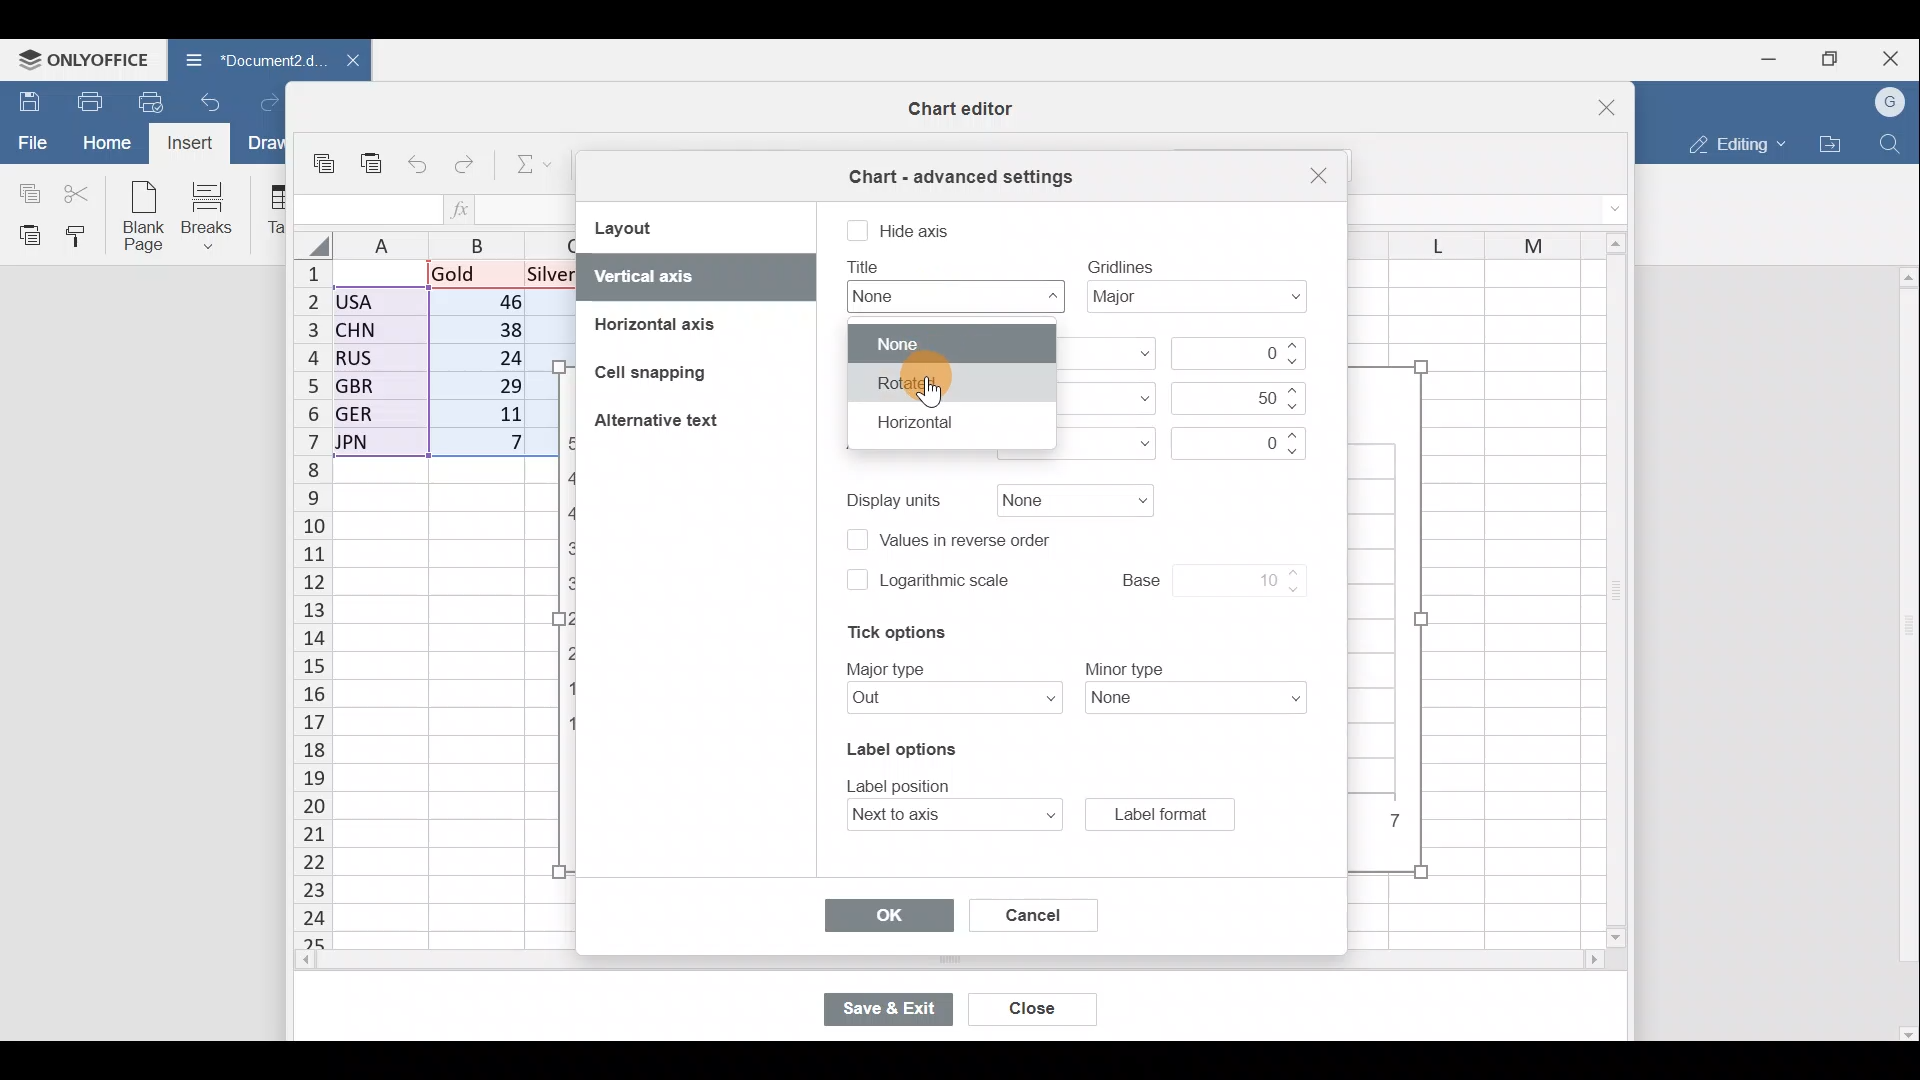 This screenshot has height=1080, width=1920. Describe the element at coordinates (264, 145) in the screenshot. I see `Draw` at that location.